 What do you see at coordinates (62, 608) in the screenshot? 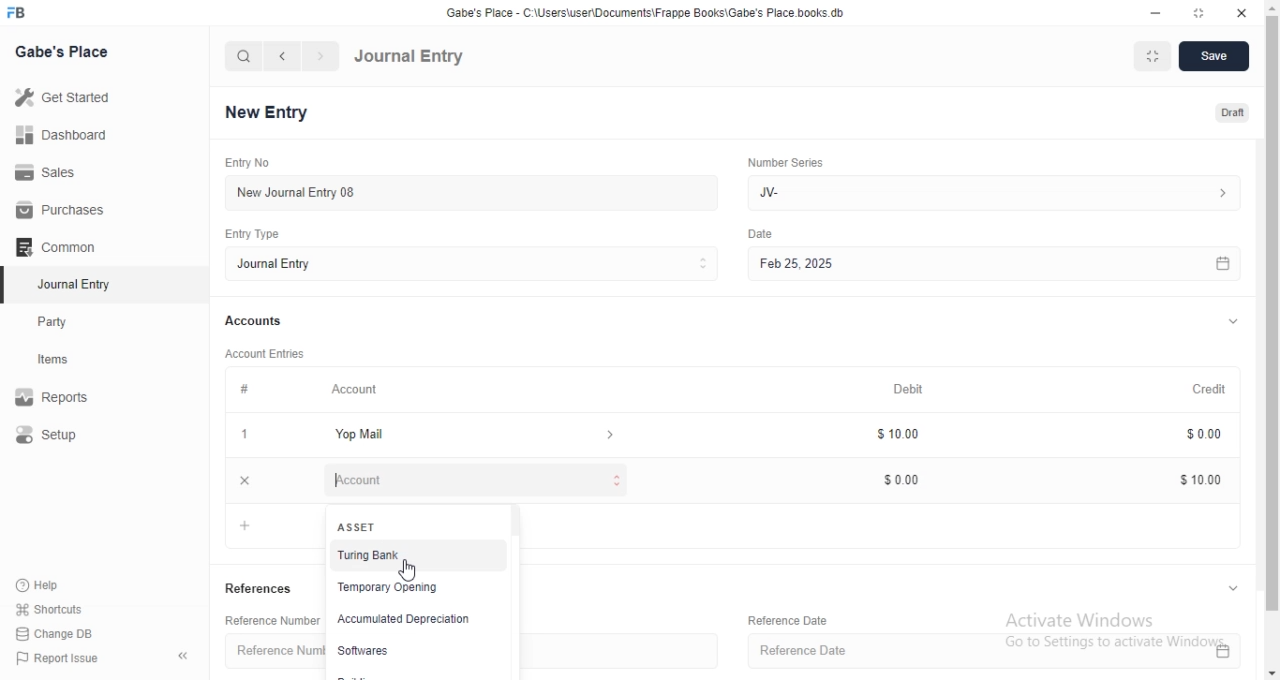
I see `shortcuts` at bounding box center [62, 608].